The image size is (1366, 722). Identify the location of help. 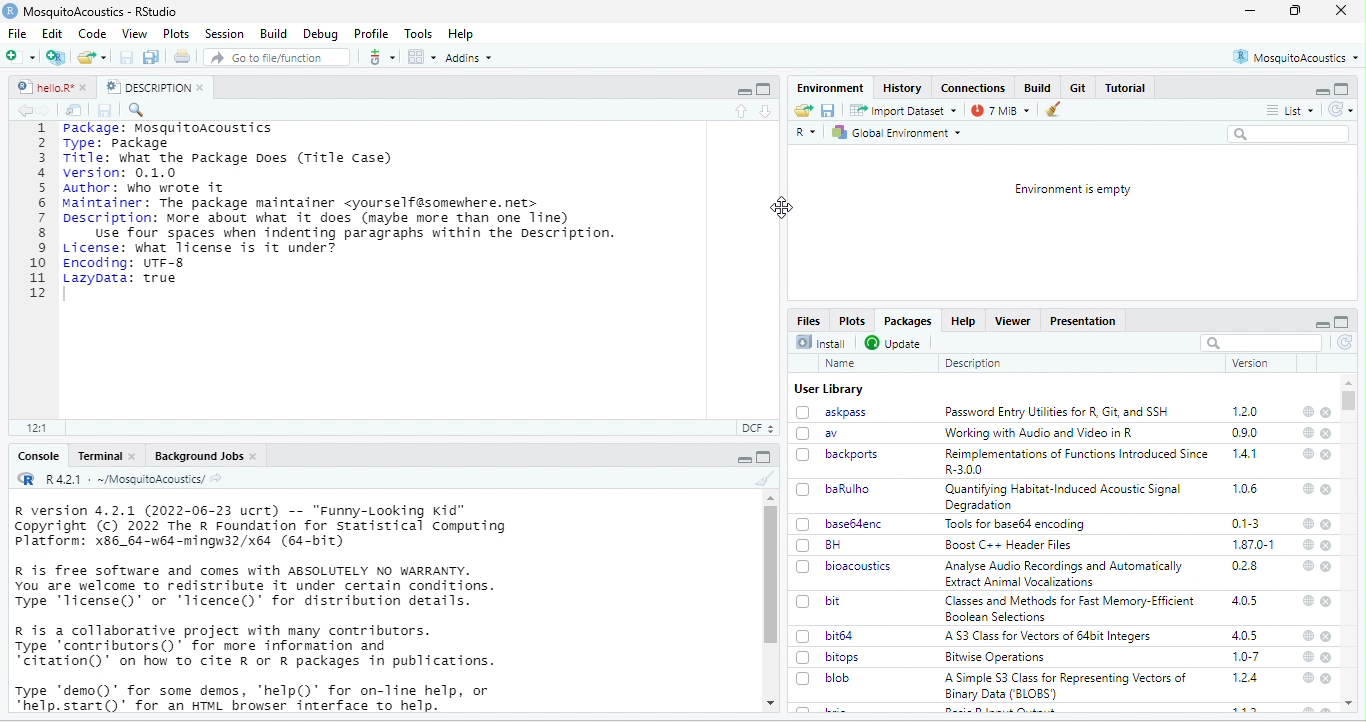
(1308, 565).